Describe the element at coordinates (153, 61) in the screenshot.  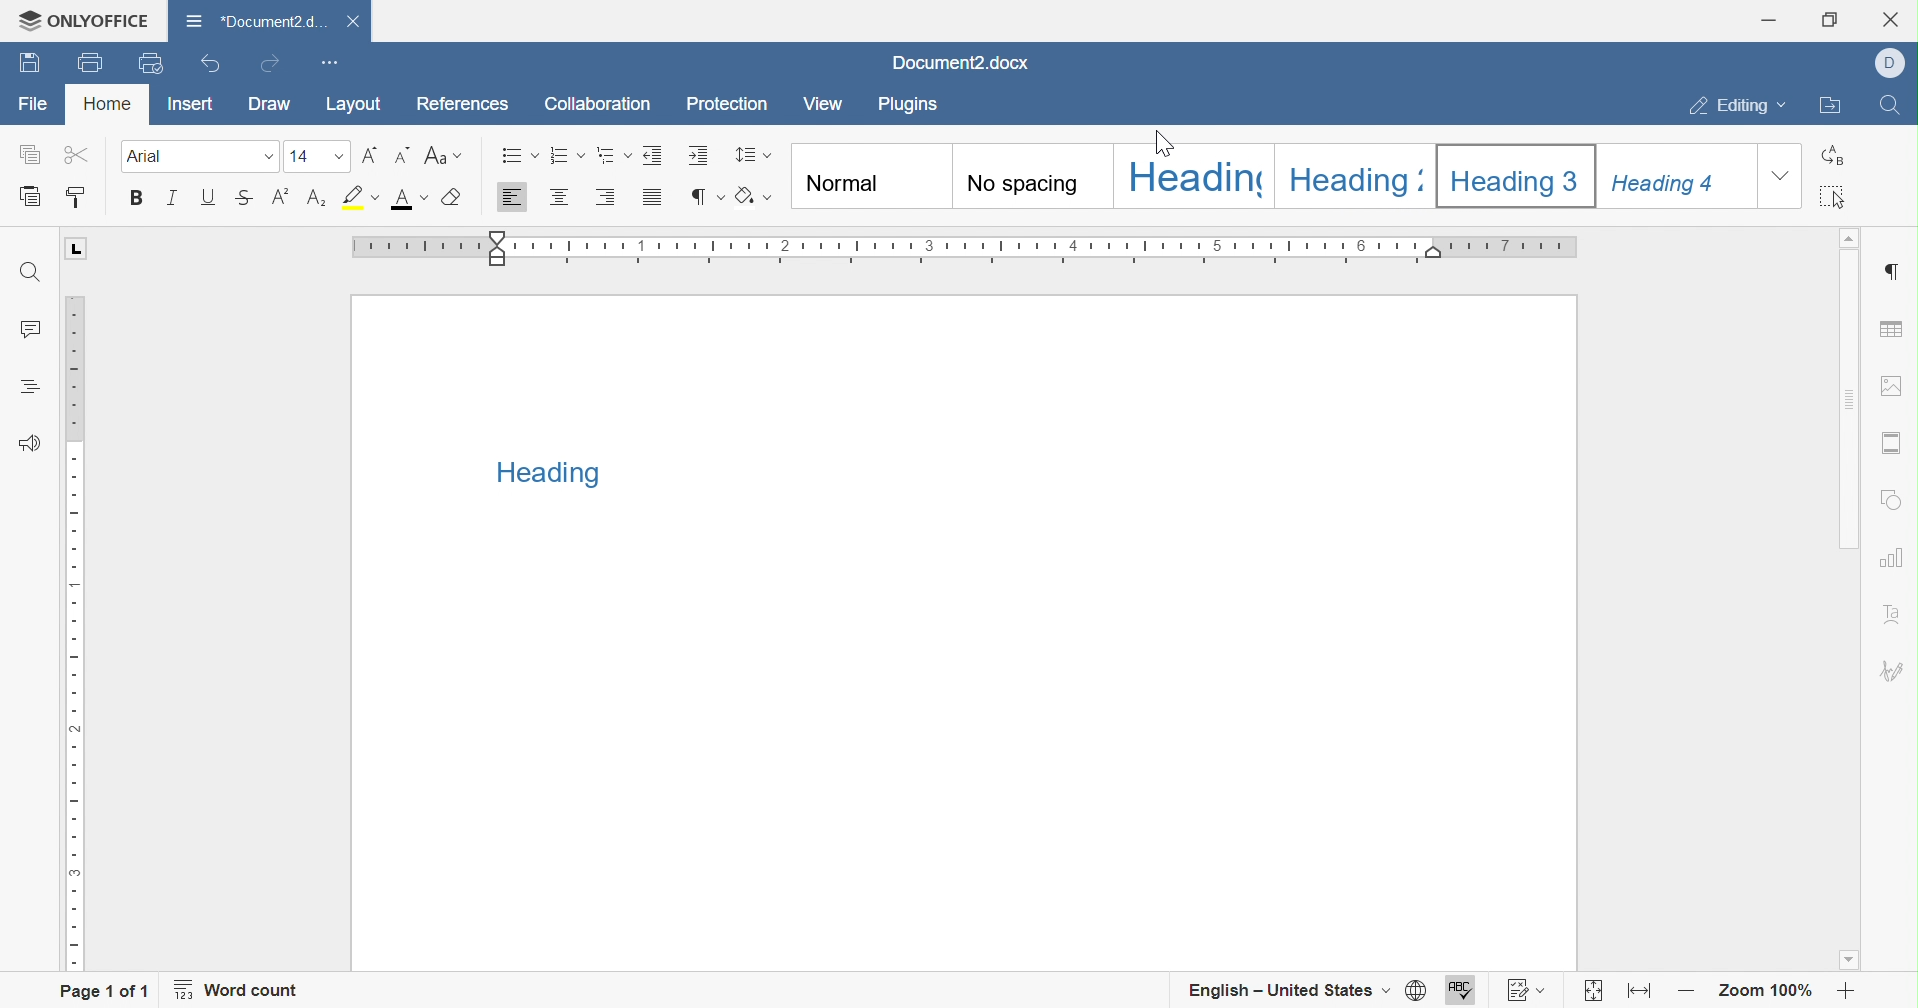
I see `Quick print` at that location.